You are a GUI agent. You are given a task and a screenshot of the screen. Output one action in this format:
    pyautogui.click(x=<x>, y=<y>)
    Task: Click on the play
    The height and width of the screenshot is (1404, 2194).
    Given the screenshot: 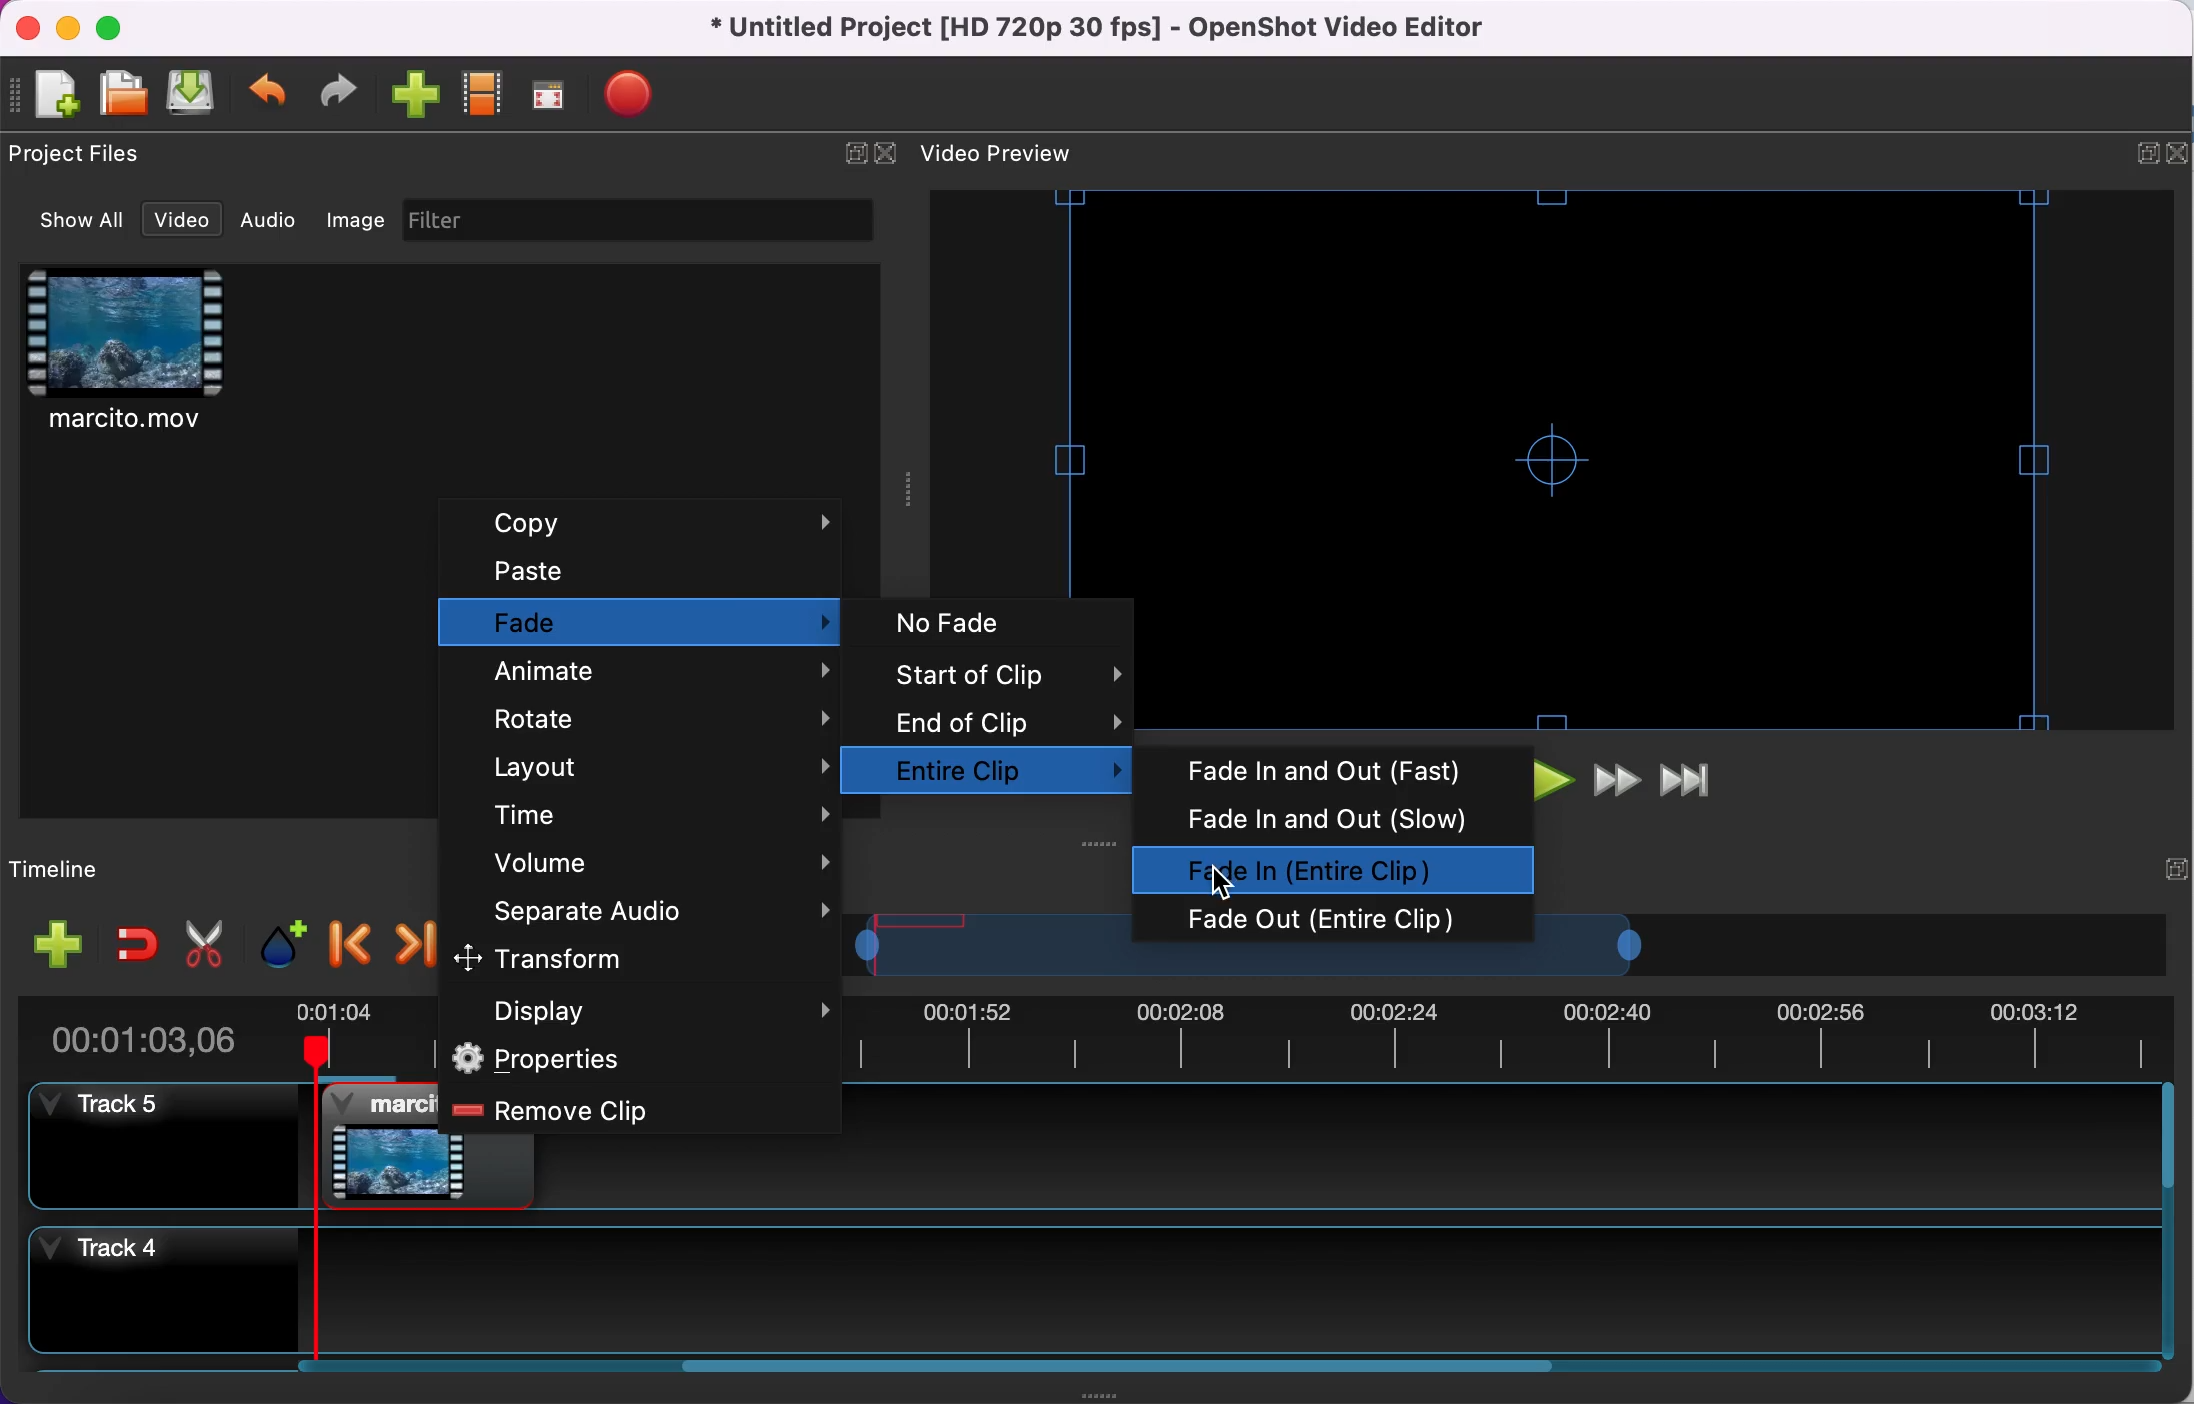 What is the action you would take?
    pyautogui.click(x=1552, y=786)
    